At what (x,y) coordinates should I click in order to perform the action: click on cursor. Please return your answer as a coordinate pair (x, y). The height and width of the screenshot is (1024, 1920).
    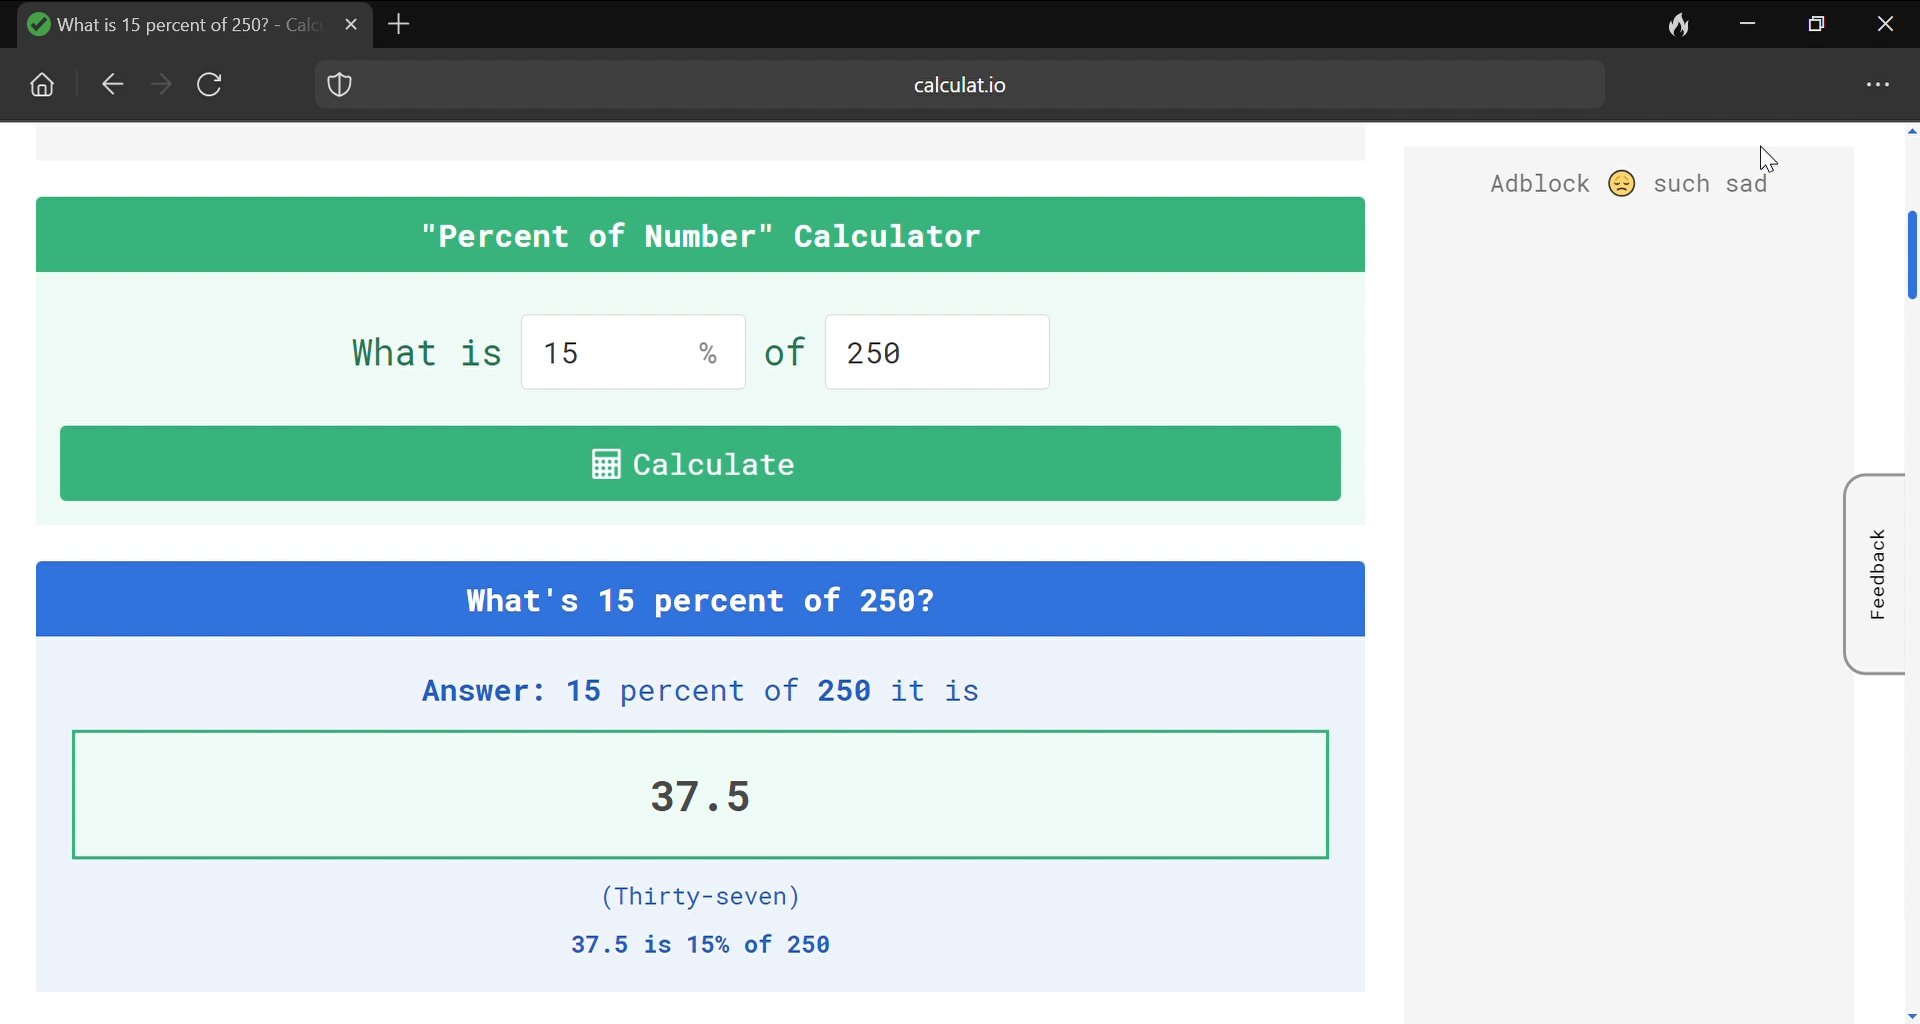
    Looking at the image, I should click on (1769, 163).